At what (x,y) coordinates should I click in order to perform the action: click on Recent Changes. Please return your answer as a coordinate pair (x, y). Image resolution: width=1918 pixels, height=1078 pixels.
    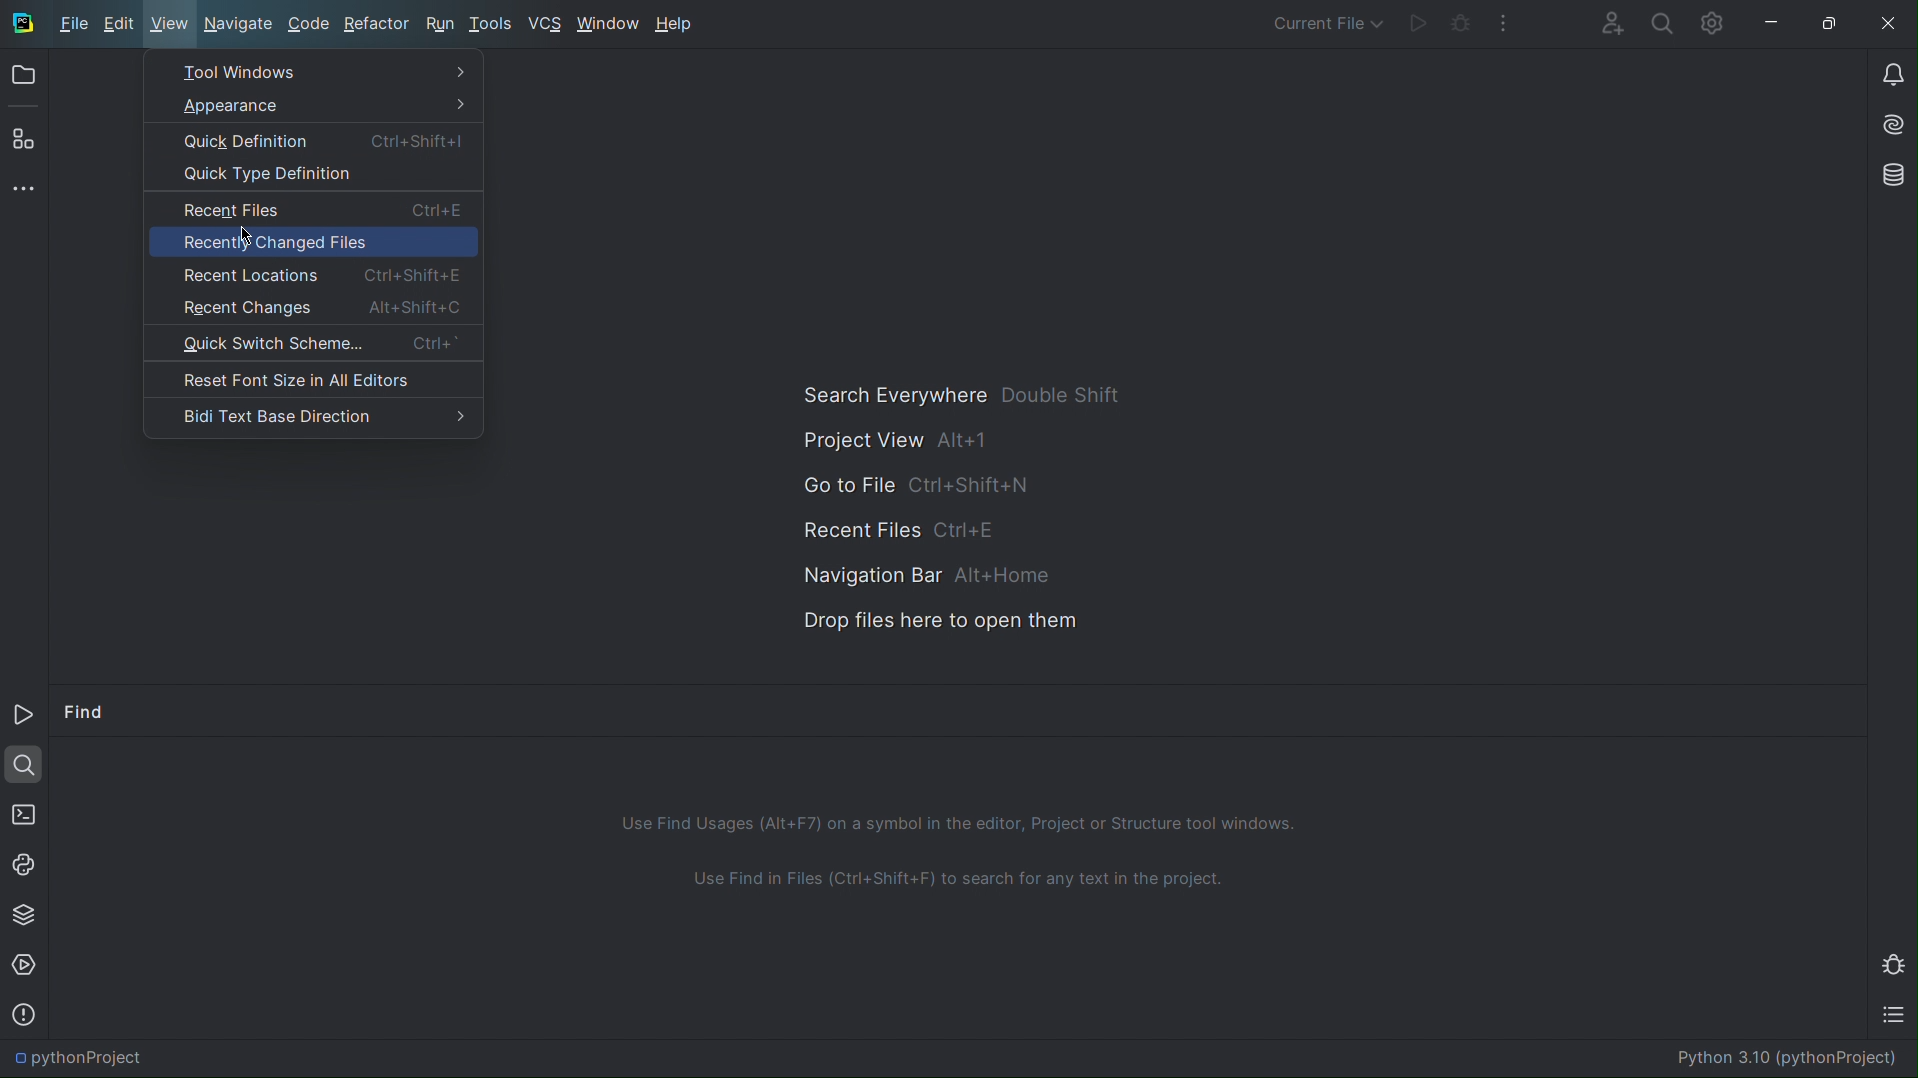
    Looking at the image, I should click on (310, 308).